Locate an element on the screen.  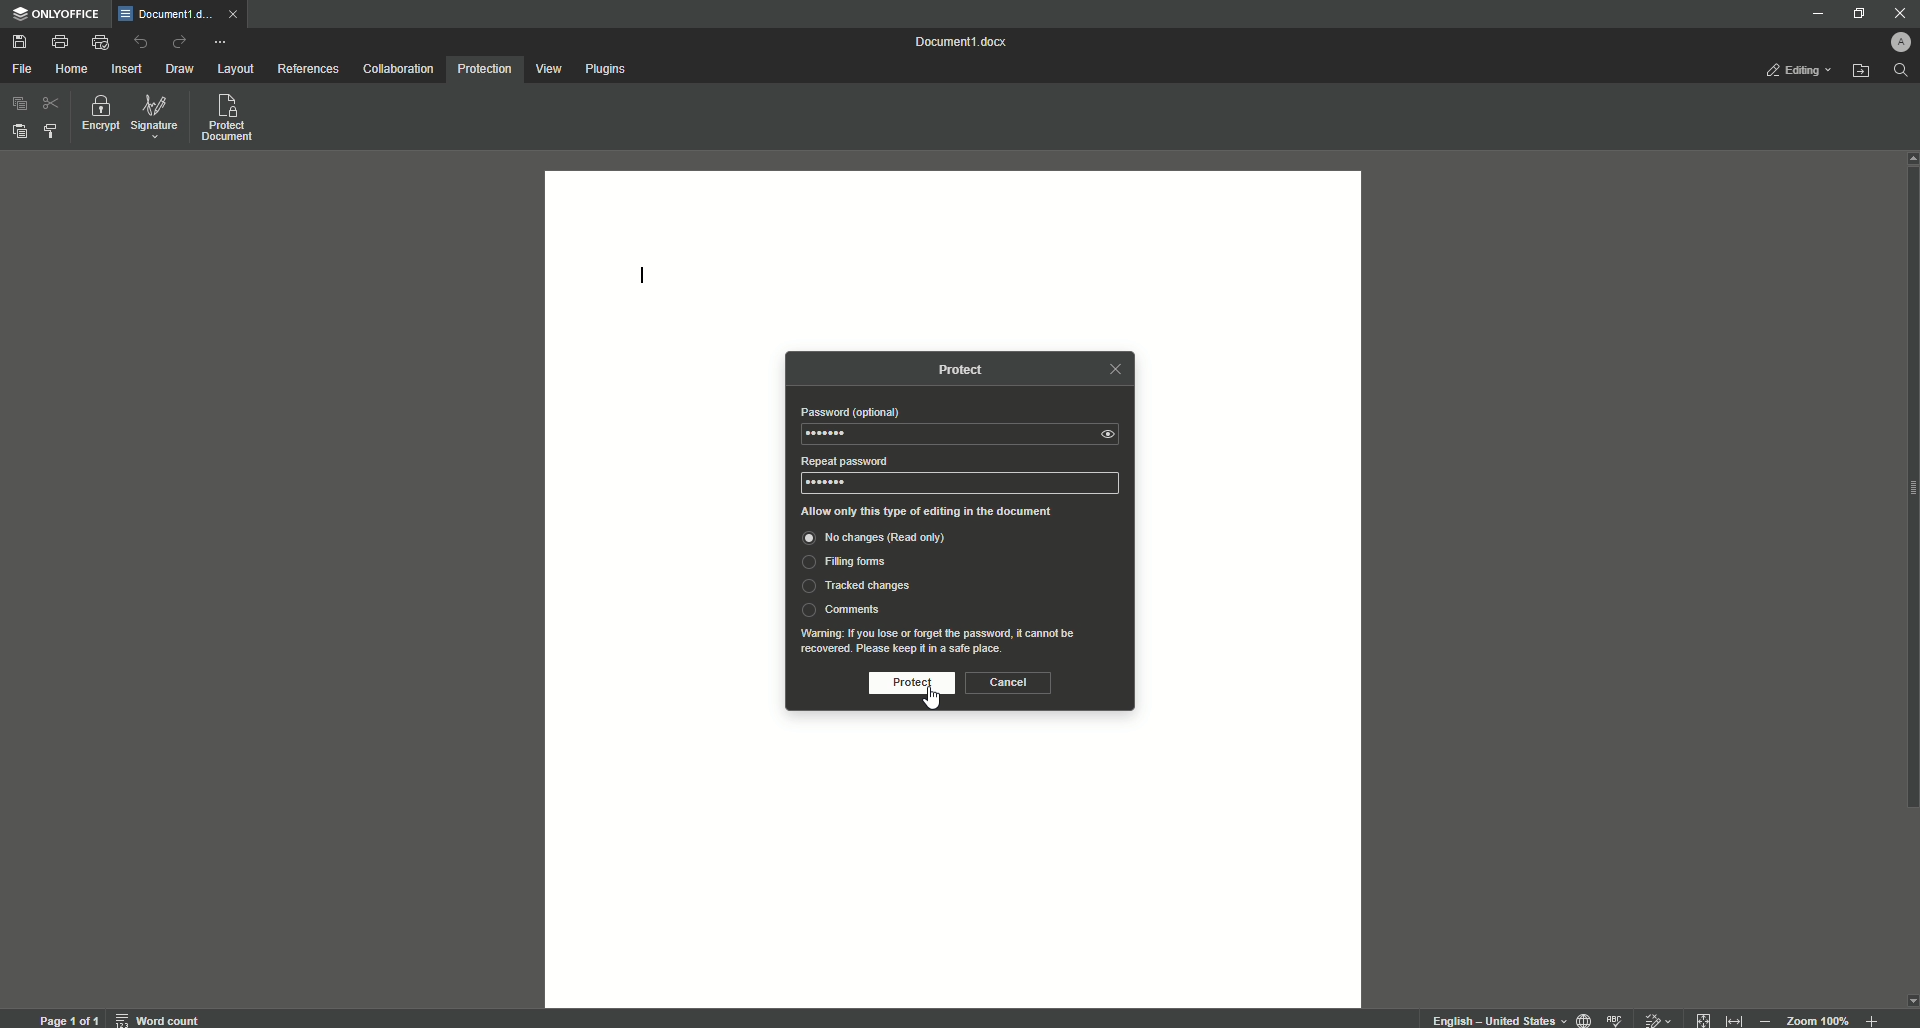
word count is located at coordinates (162, 1016).